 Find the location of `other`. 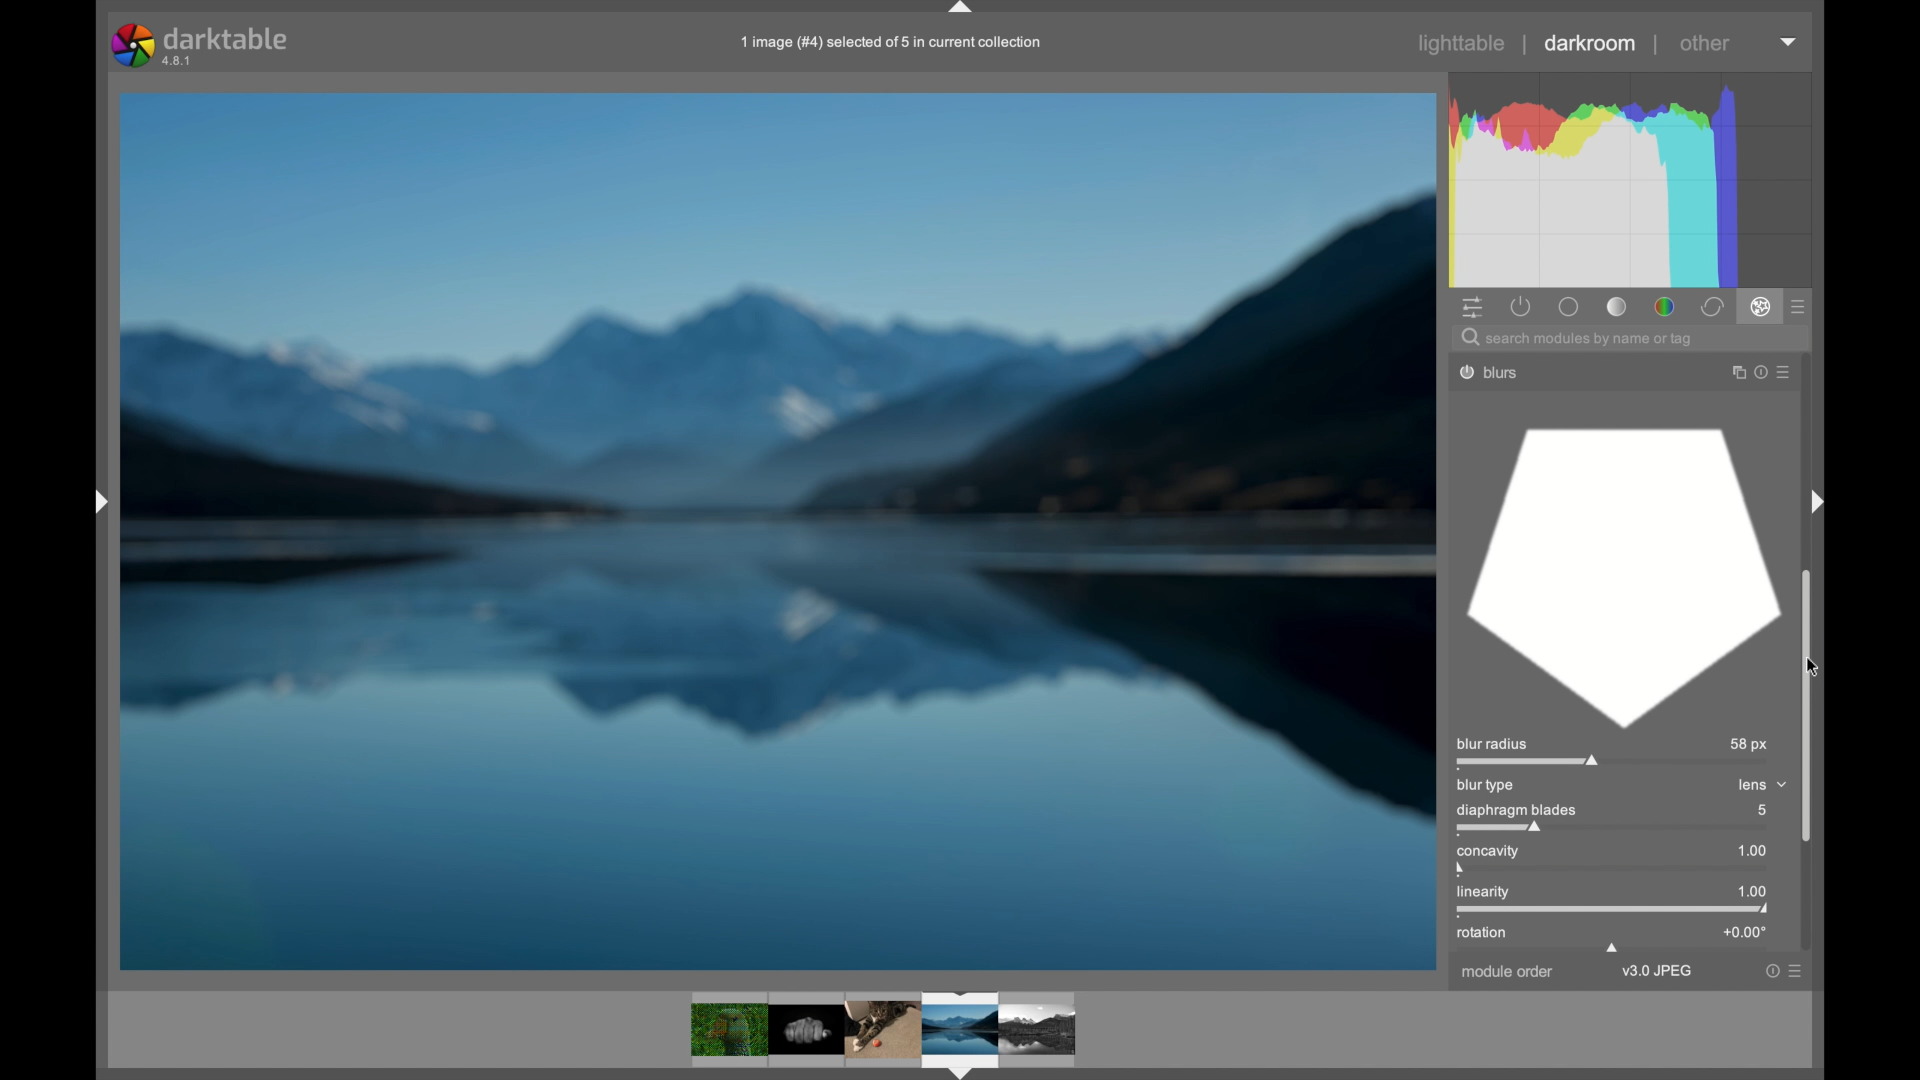

other is located at coordinates (1705, 44).